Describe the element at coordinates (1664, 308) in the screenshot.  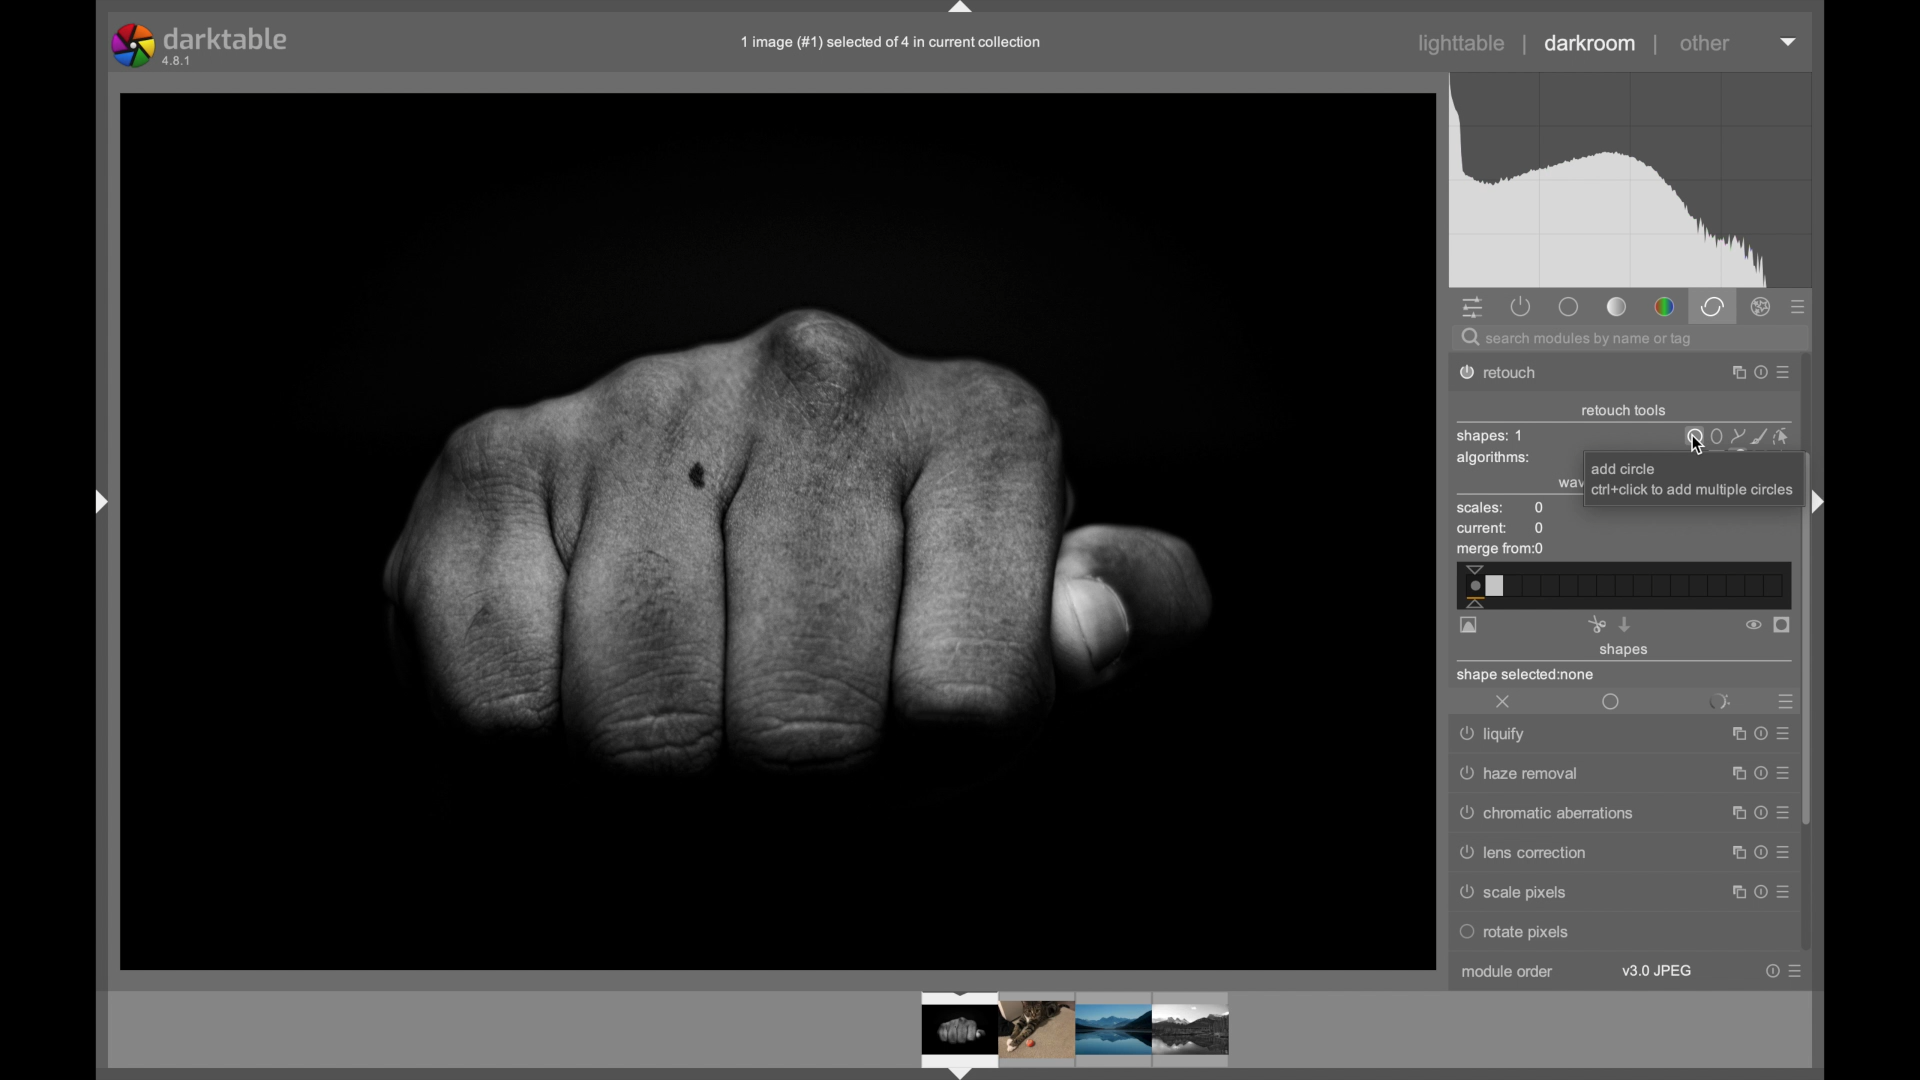
I see `color` at that location.